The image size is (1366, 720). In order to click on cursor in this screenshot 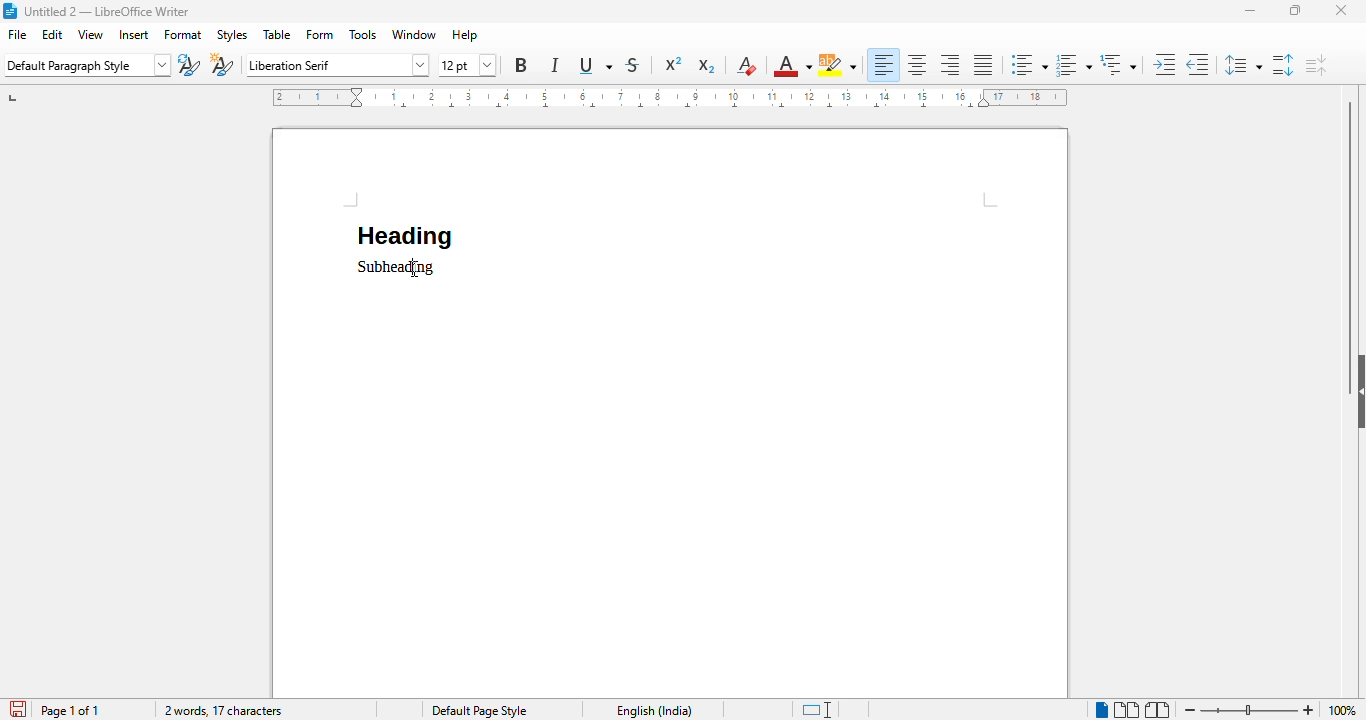, I will do `click(413, 268)`.